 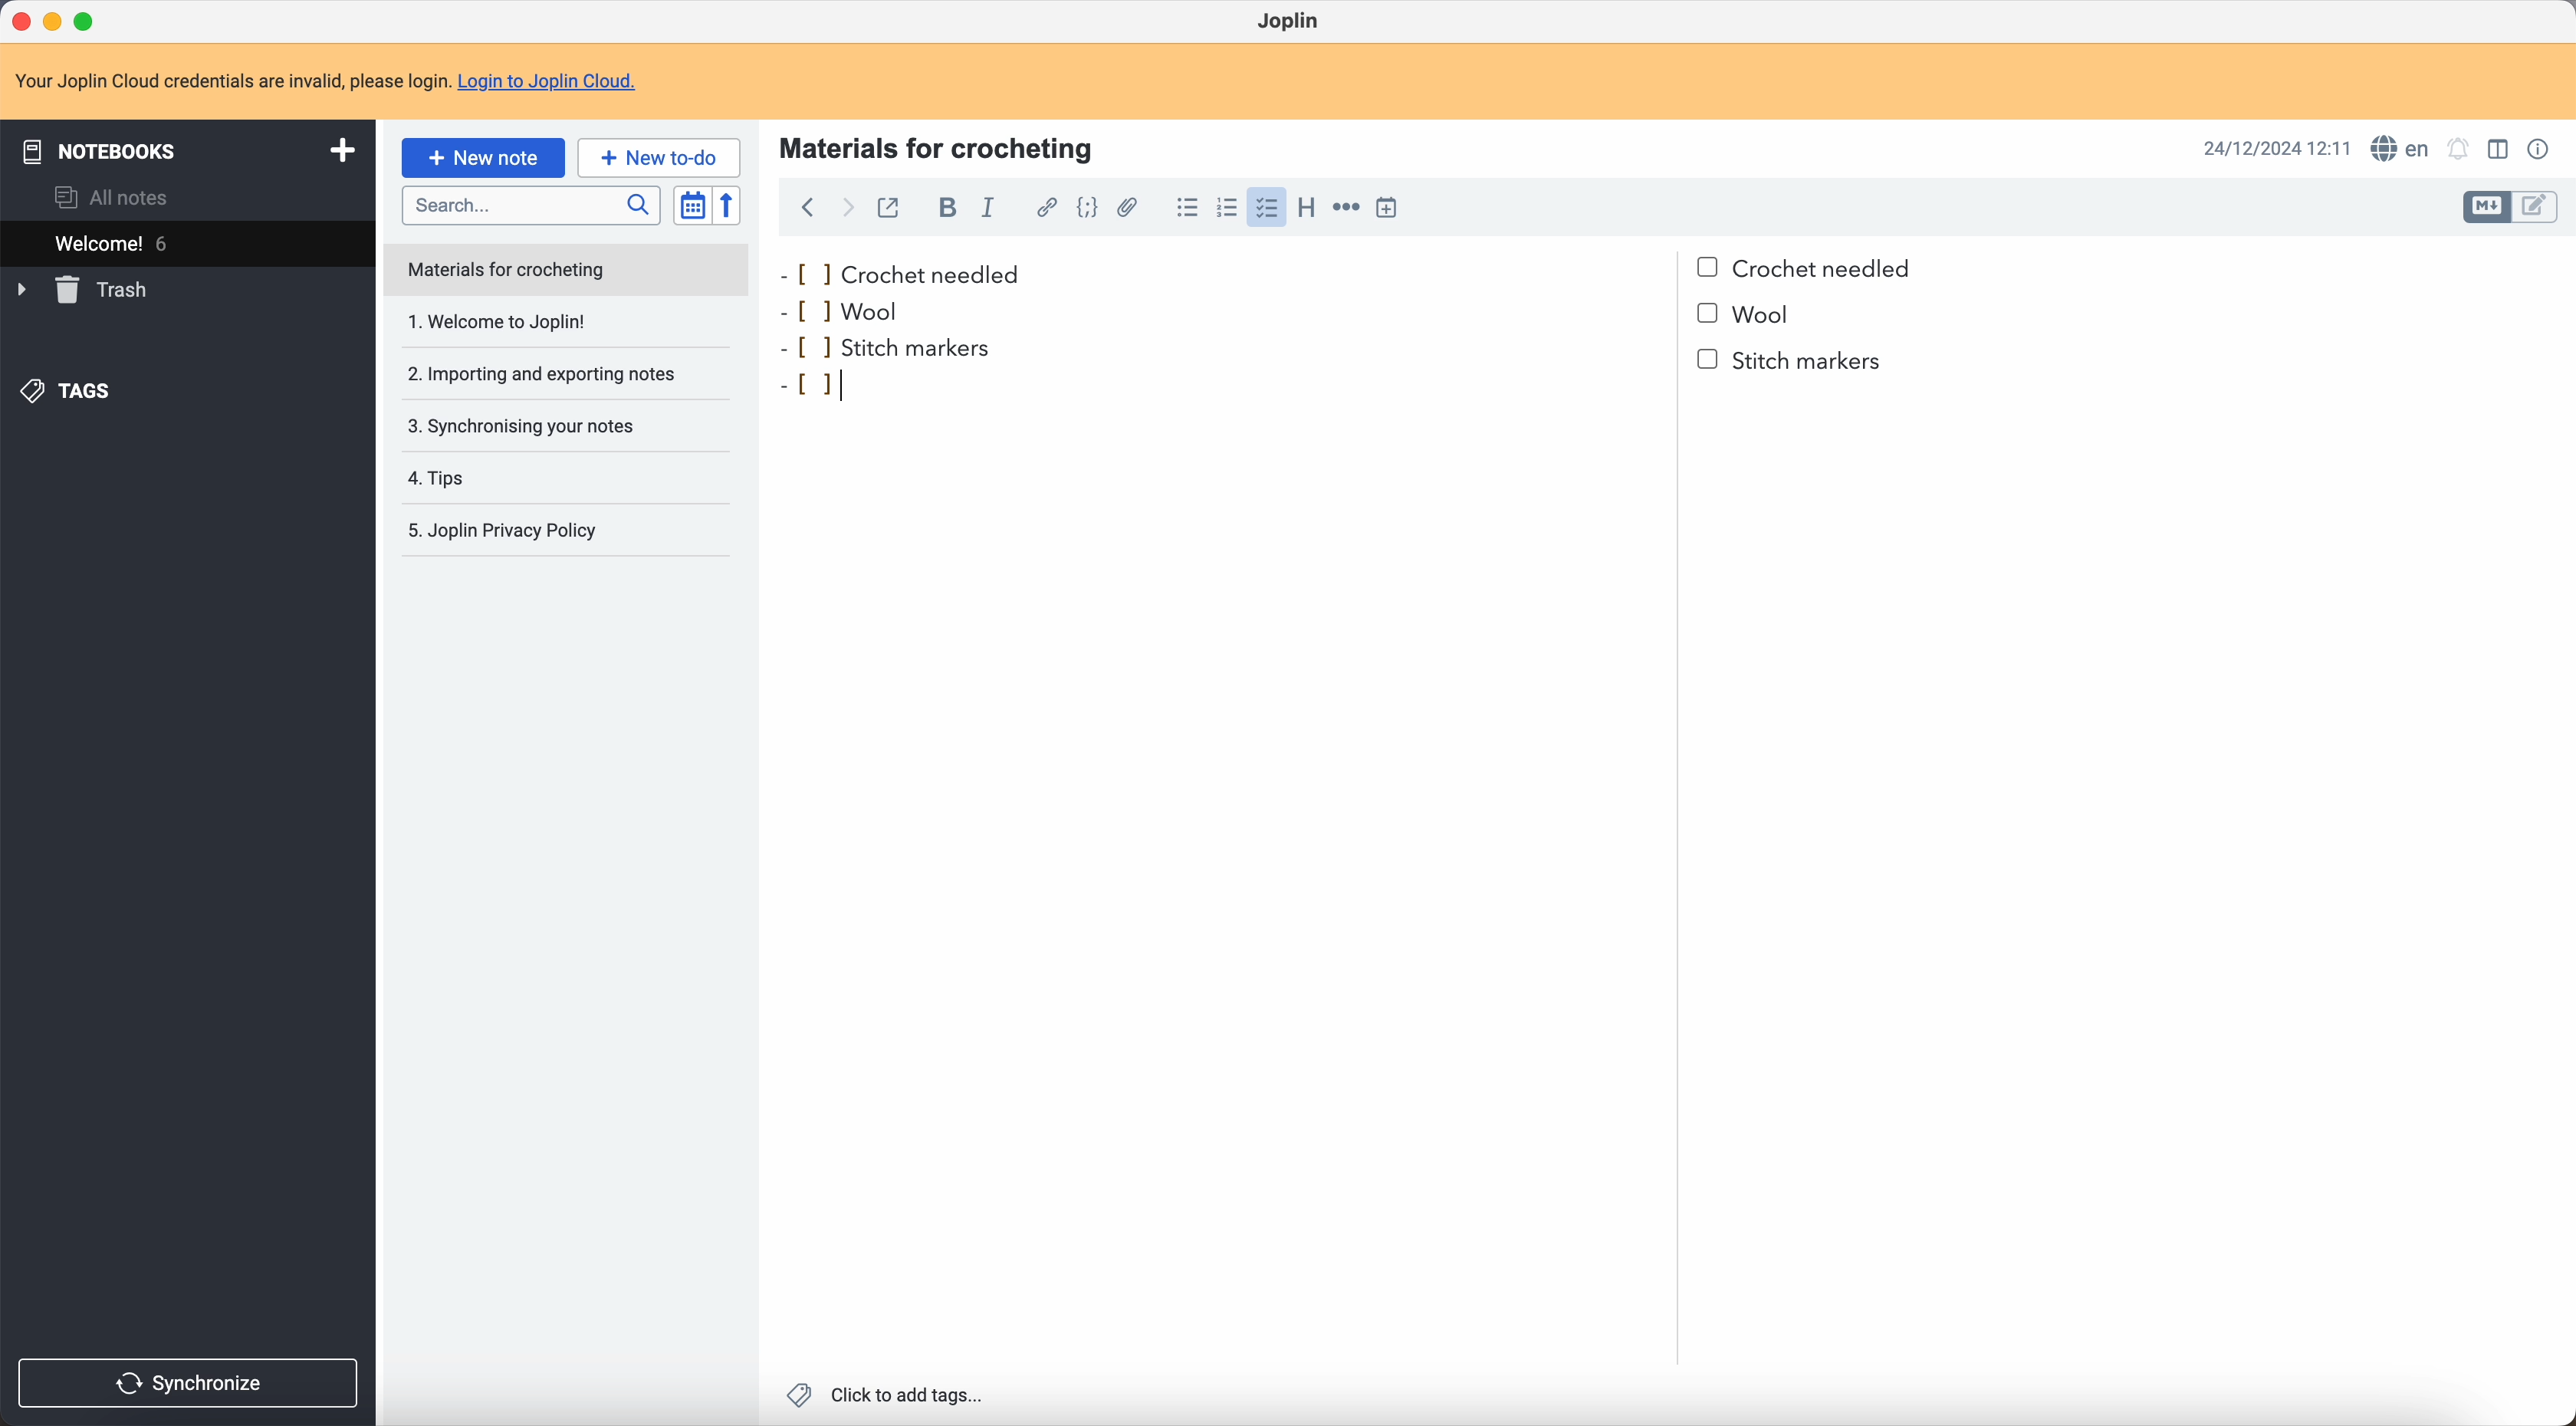 I want to click on notebooks, so click(x=185, y=148).